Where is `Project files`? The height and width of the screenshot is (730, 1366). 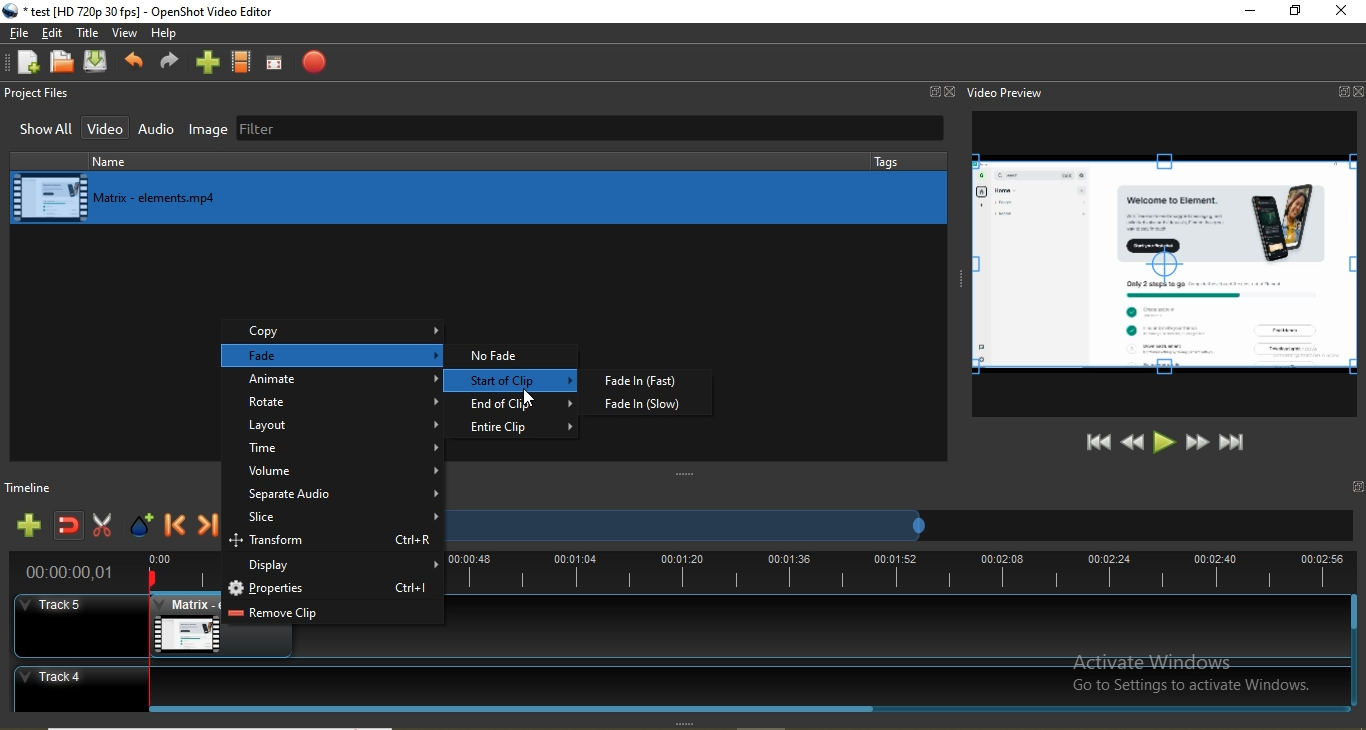 Project files is located at coordinates (42, 94).